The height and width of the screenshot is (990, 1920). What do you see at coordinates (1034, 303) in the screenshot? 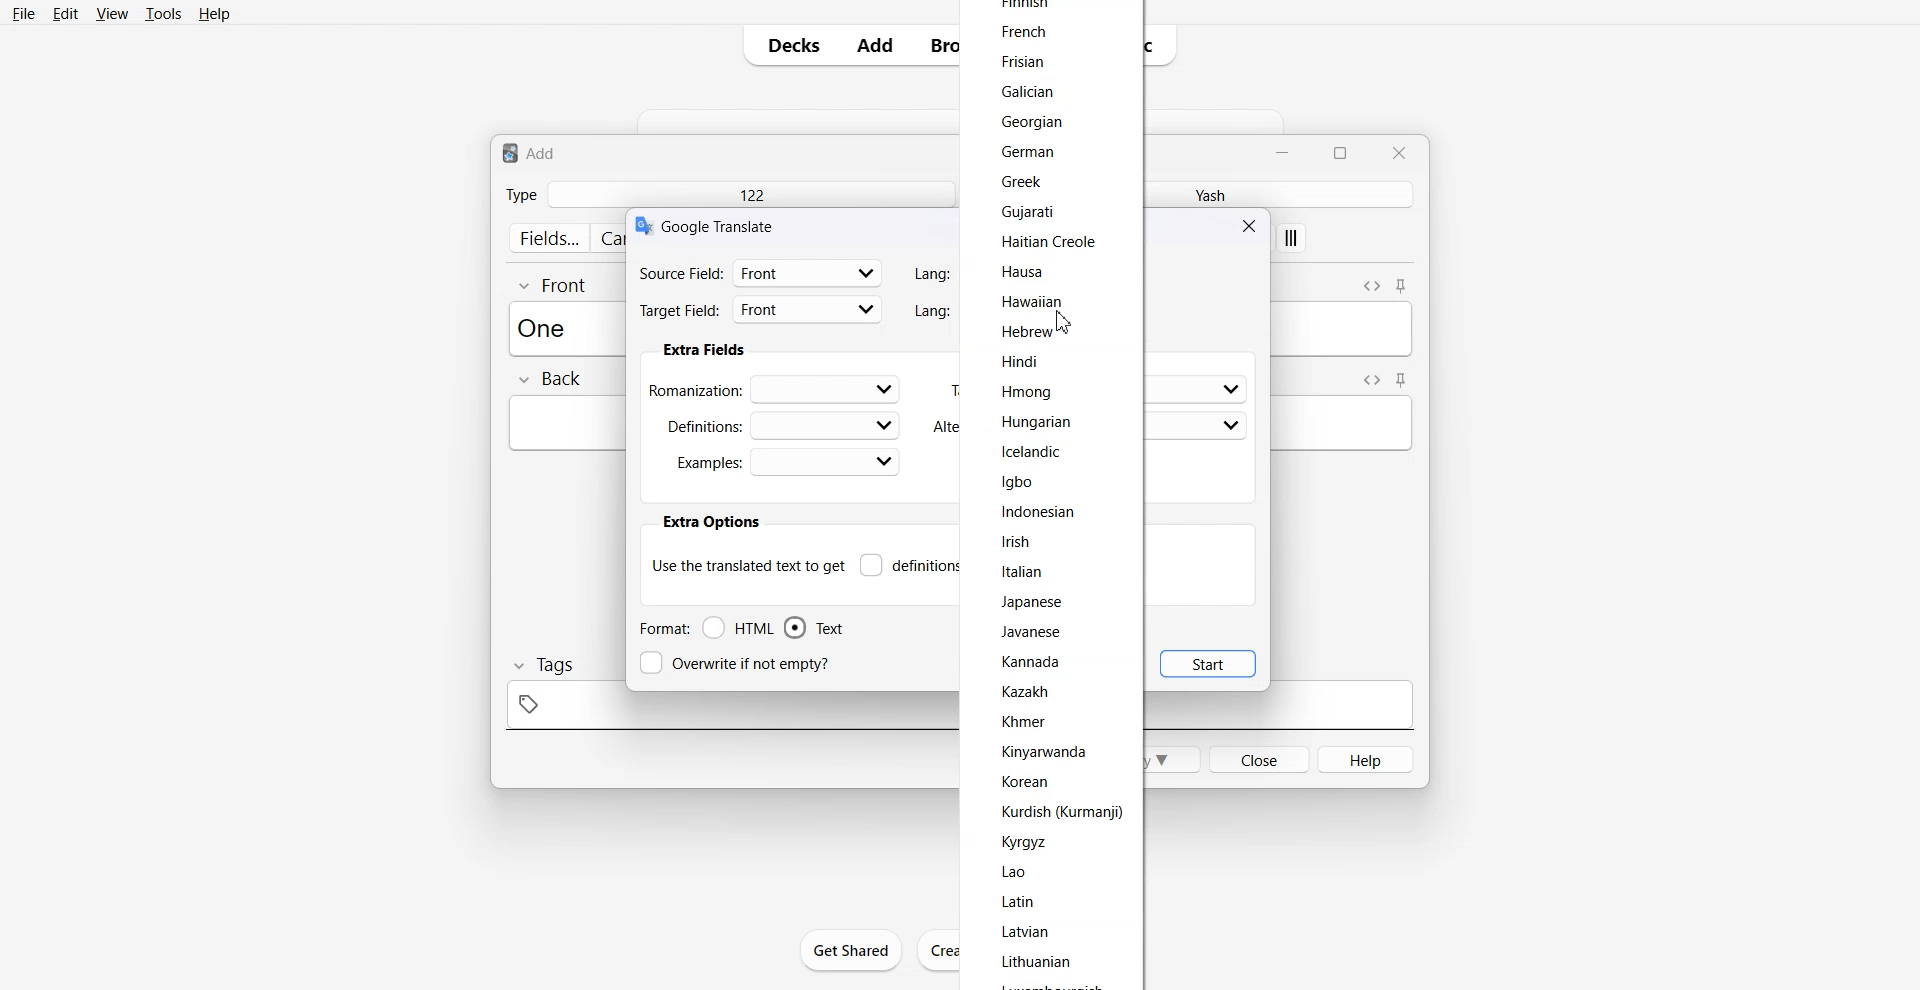
I see `Hawaiian` at bounding box center [1034, 303].